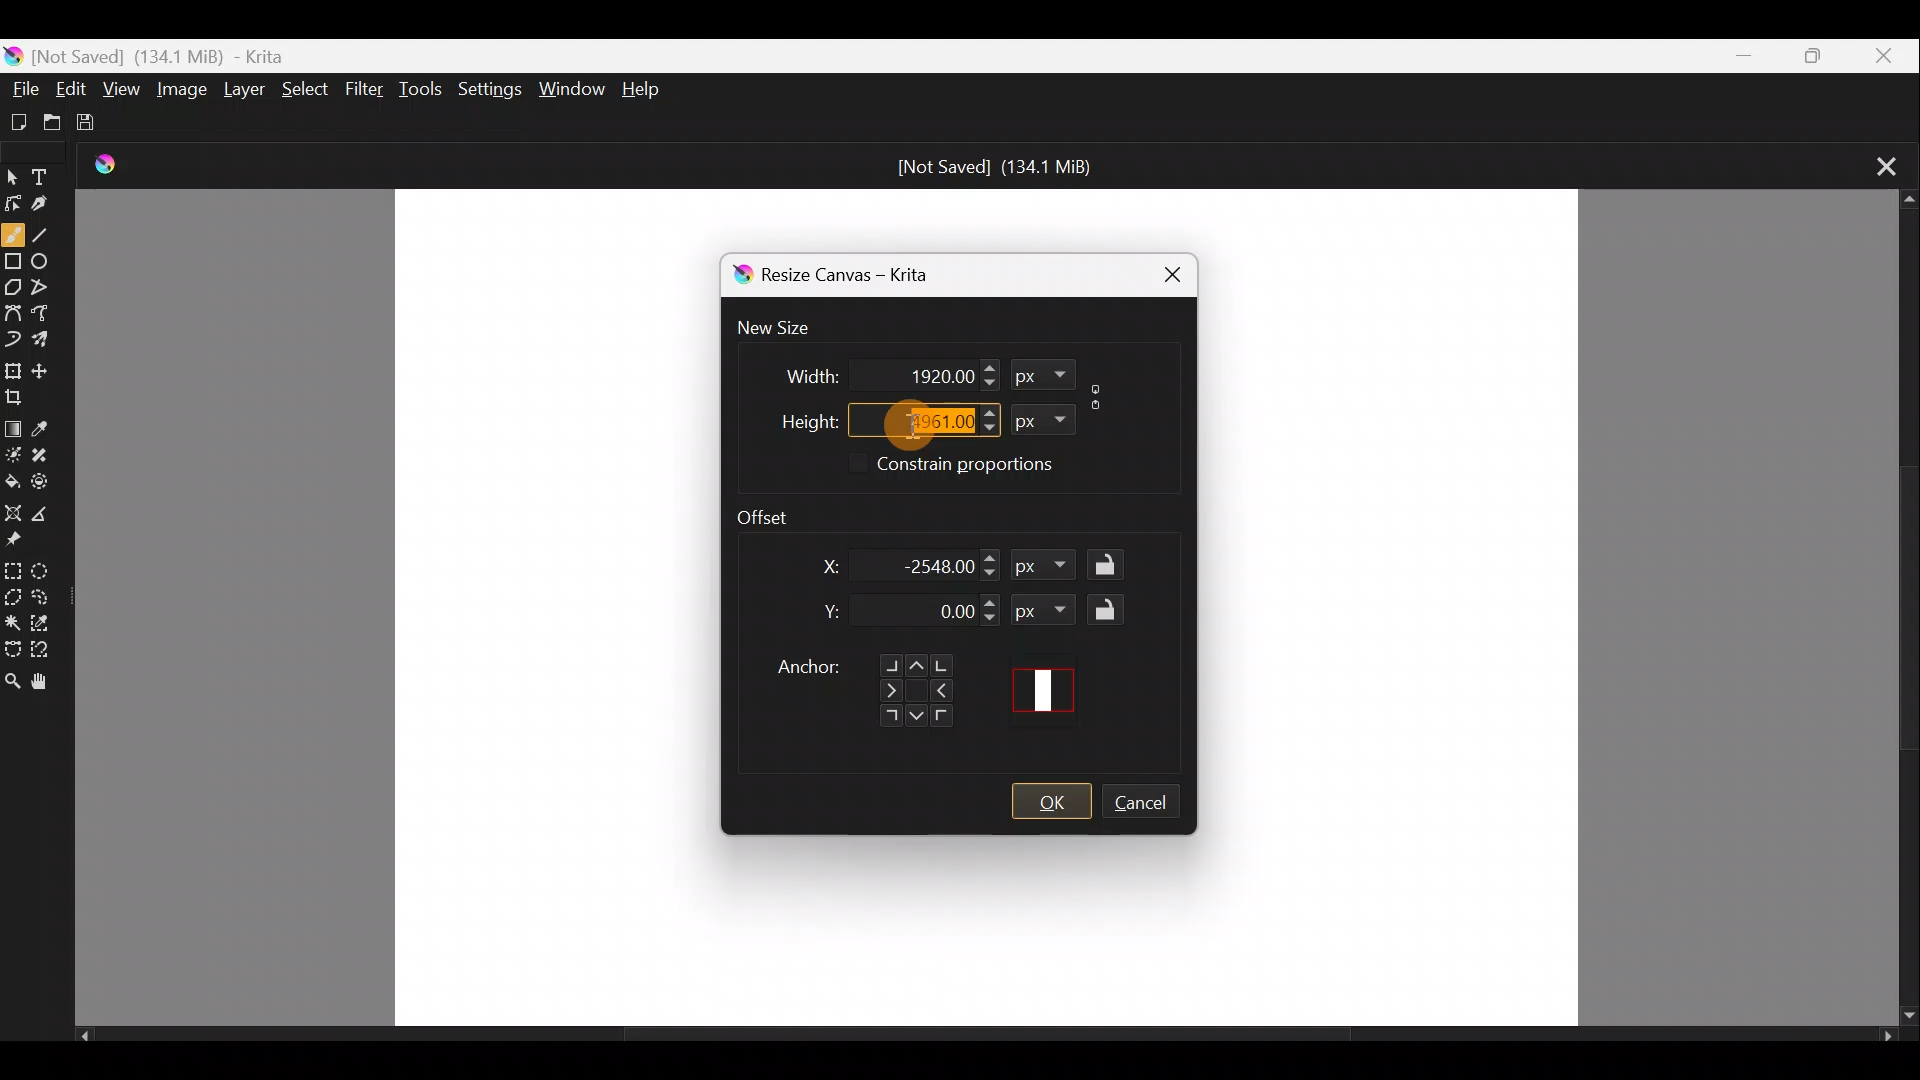 This screenshot has height=1080, width=1920. I want to click on Assistant tool, so click(12, 509).